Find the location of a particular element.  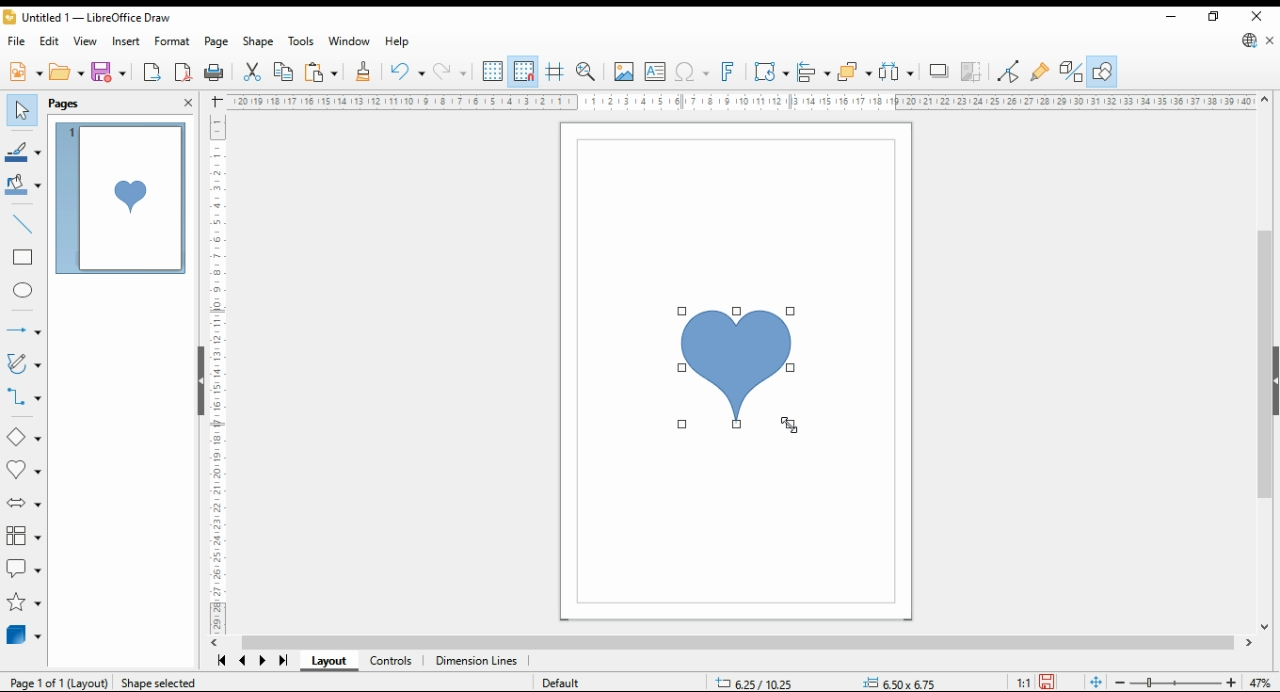

3D objects is located at coordinates (23, 635).